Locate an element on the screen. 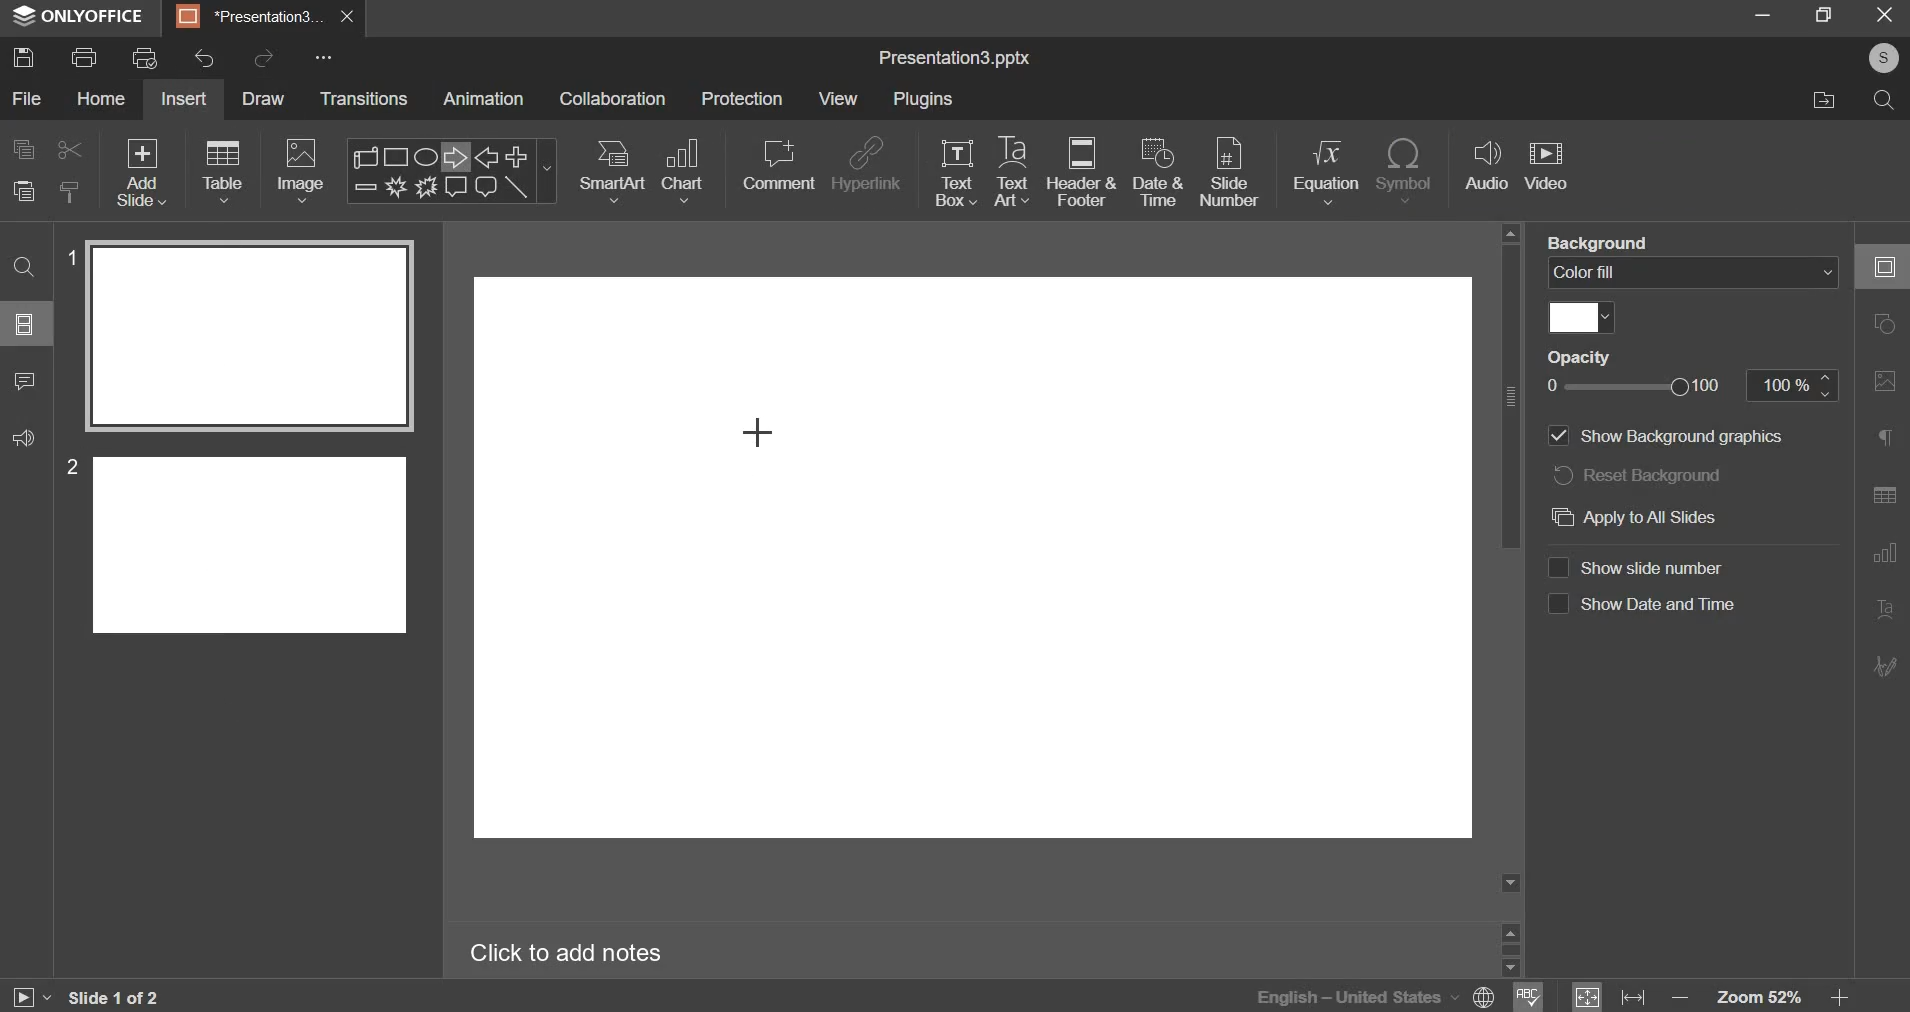  exit is located at coordinates (1887, 15).